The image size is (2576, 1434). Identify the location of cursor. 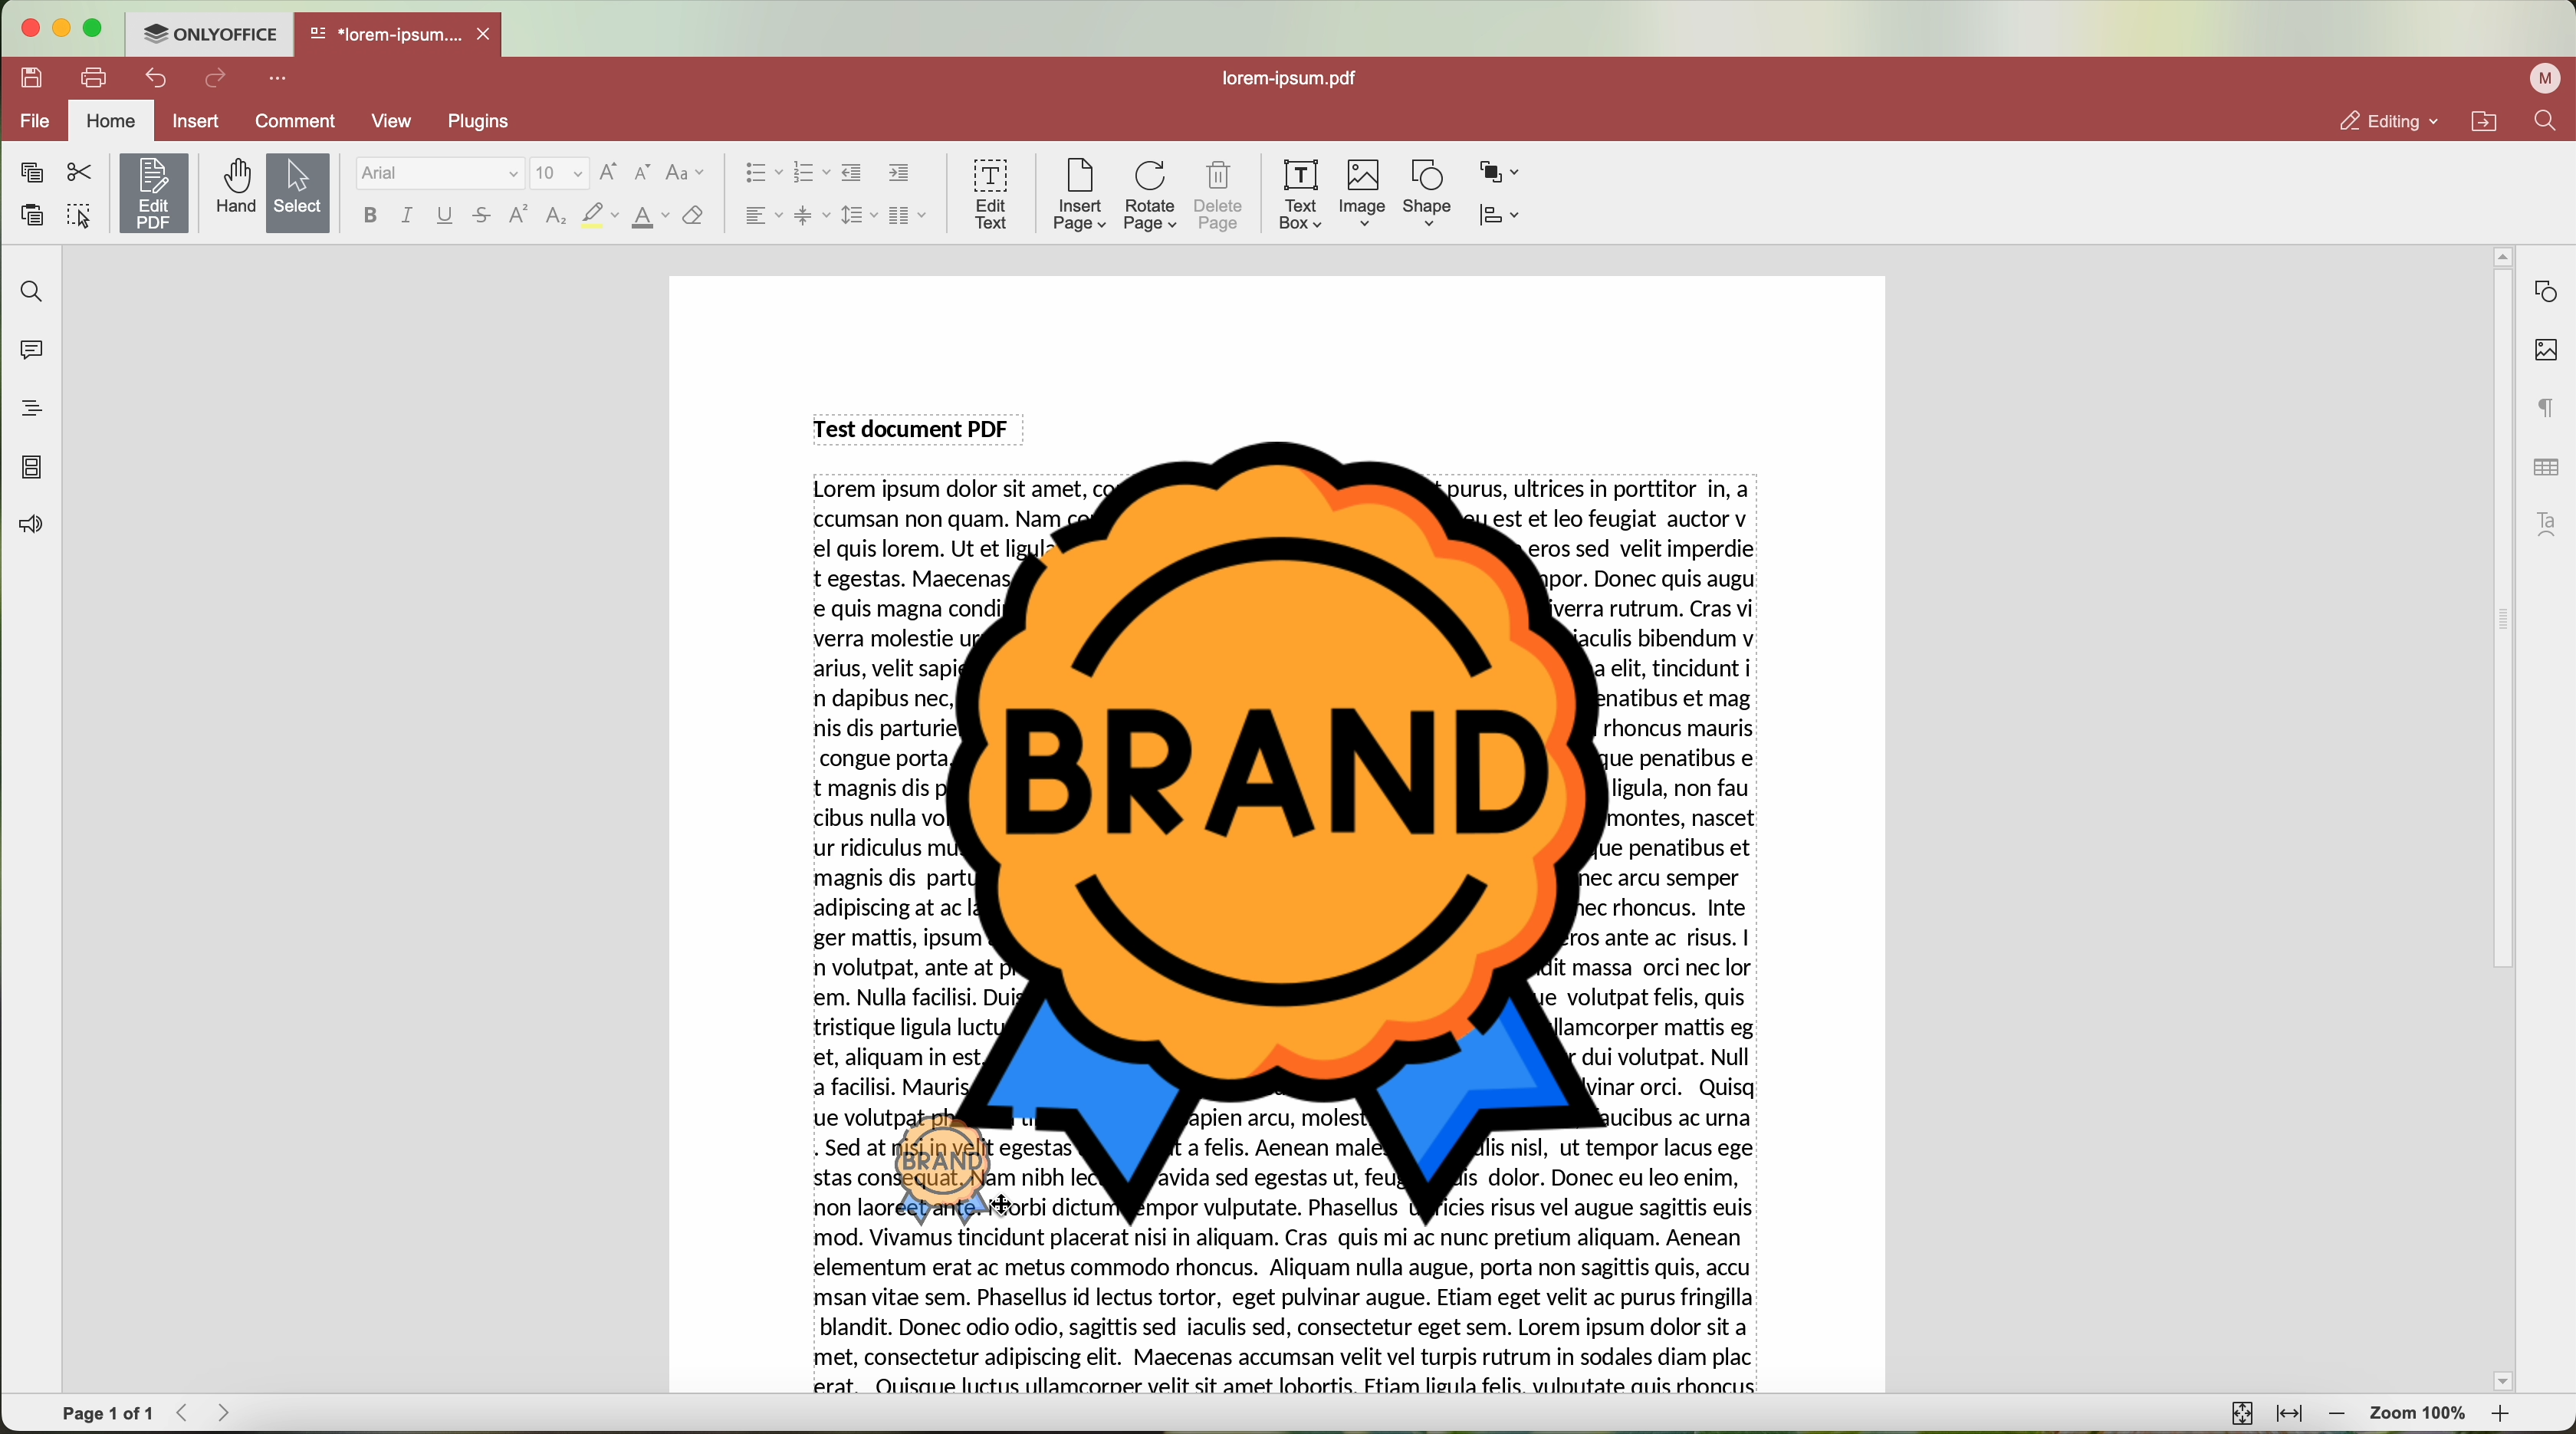
(1007, 1202).